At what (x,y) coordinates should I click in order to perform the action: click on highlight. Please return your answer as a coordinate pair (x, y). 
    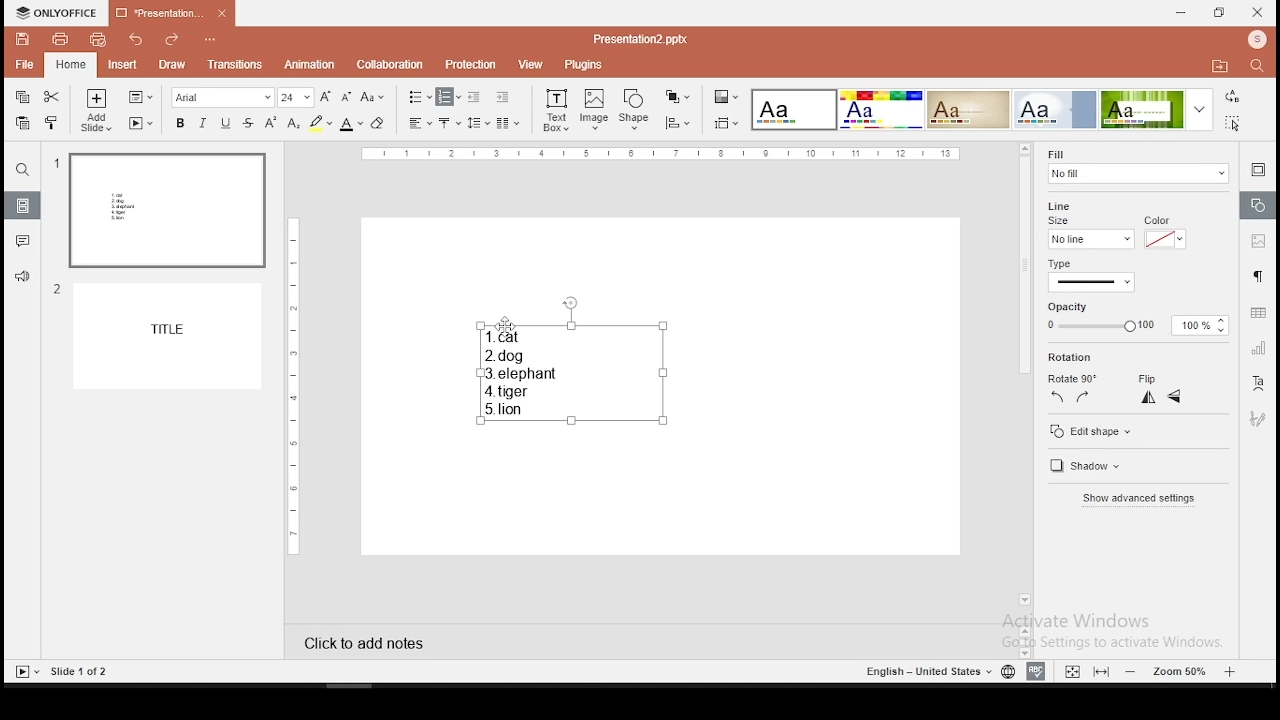
    Looking at the image, I should click on (320, 123).